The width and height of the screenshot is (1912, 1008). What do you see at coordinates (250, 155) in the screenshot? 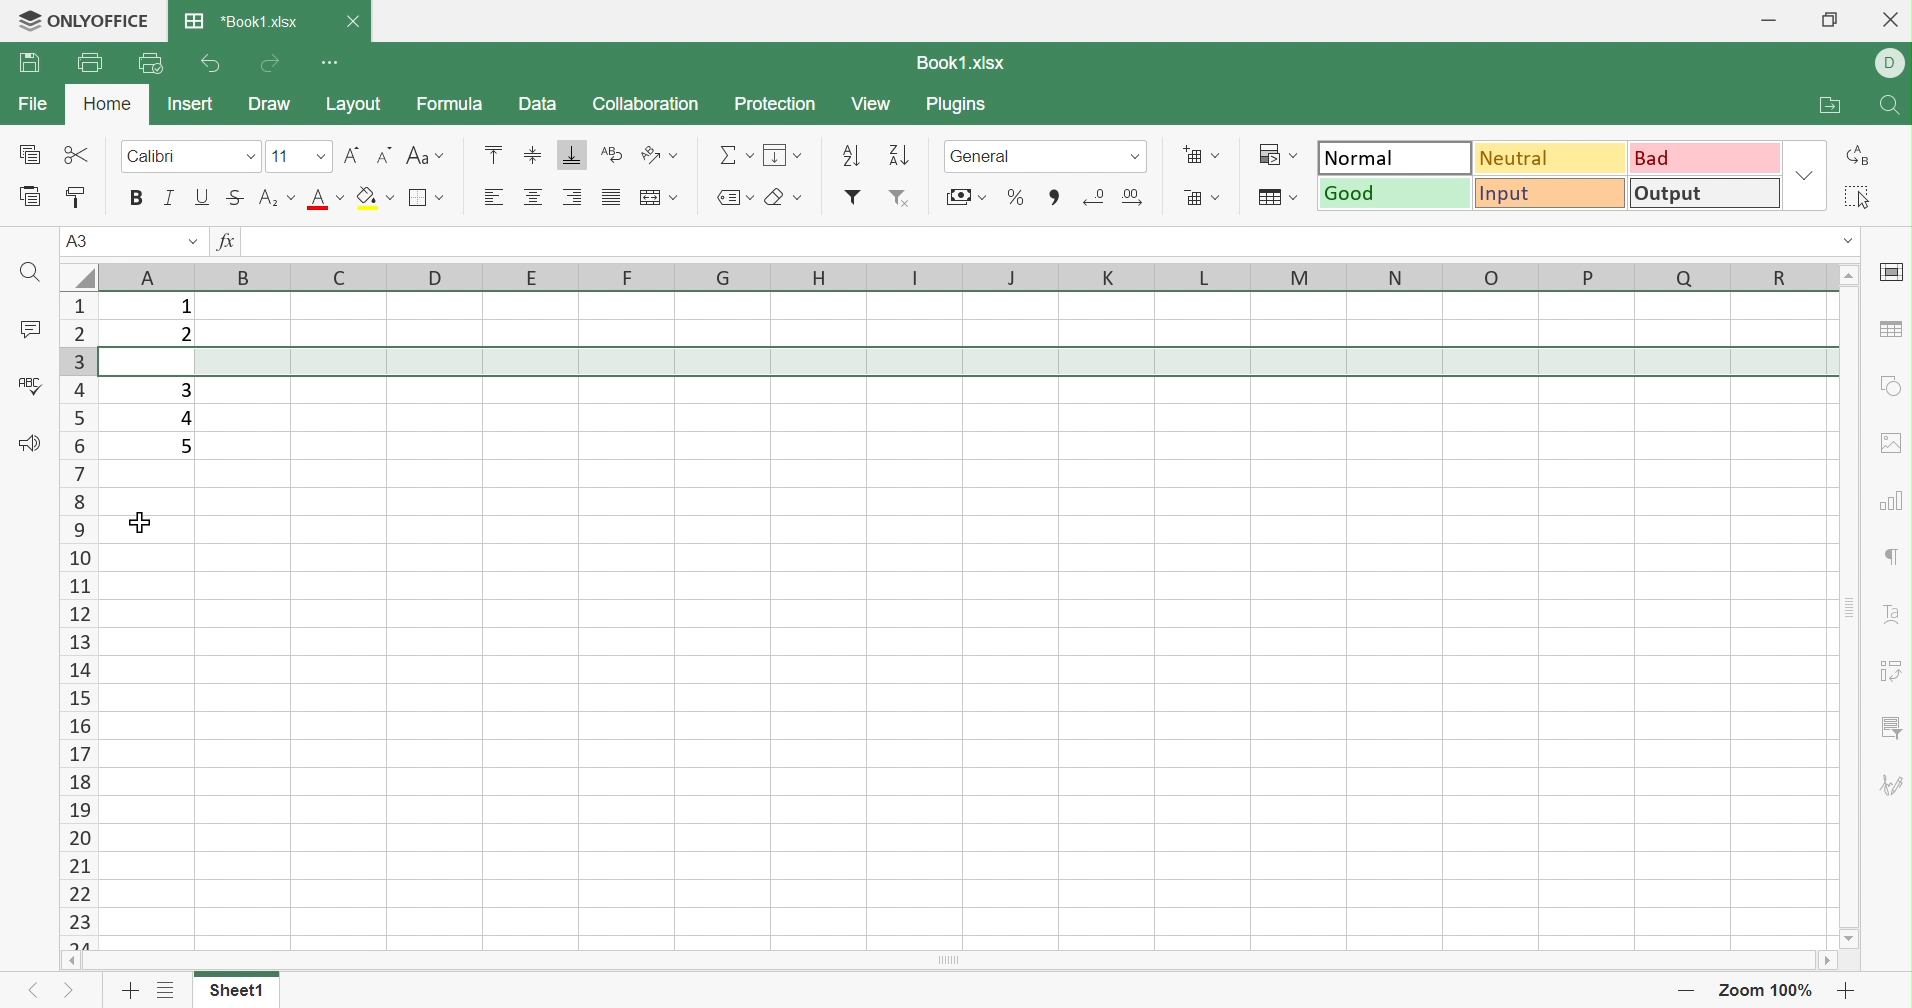
I see `Drop Down` at bounding box center [250, 155].